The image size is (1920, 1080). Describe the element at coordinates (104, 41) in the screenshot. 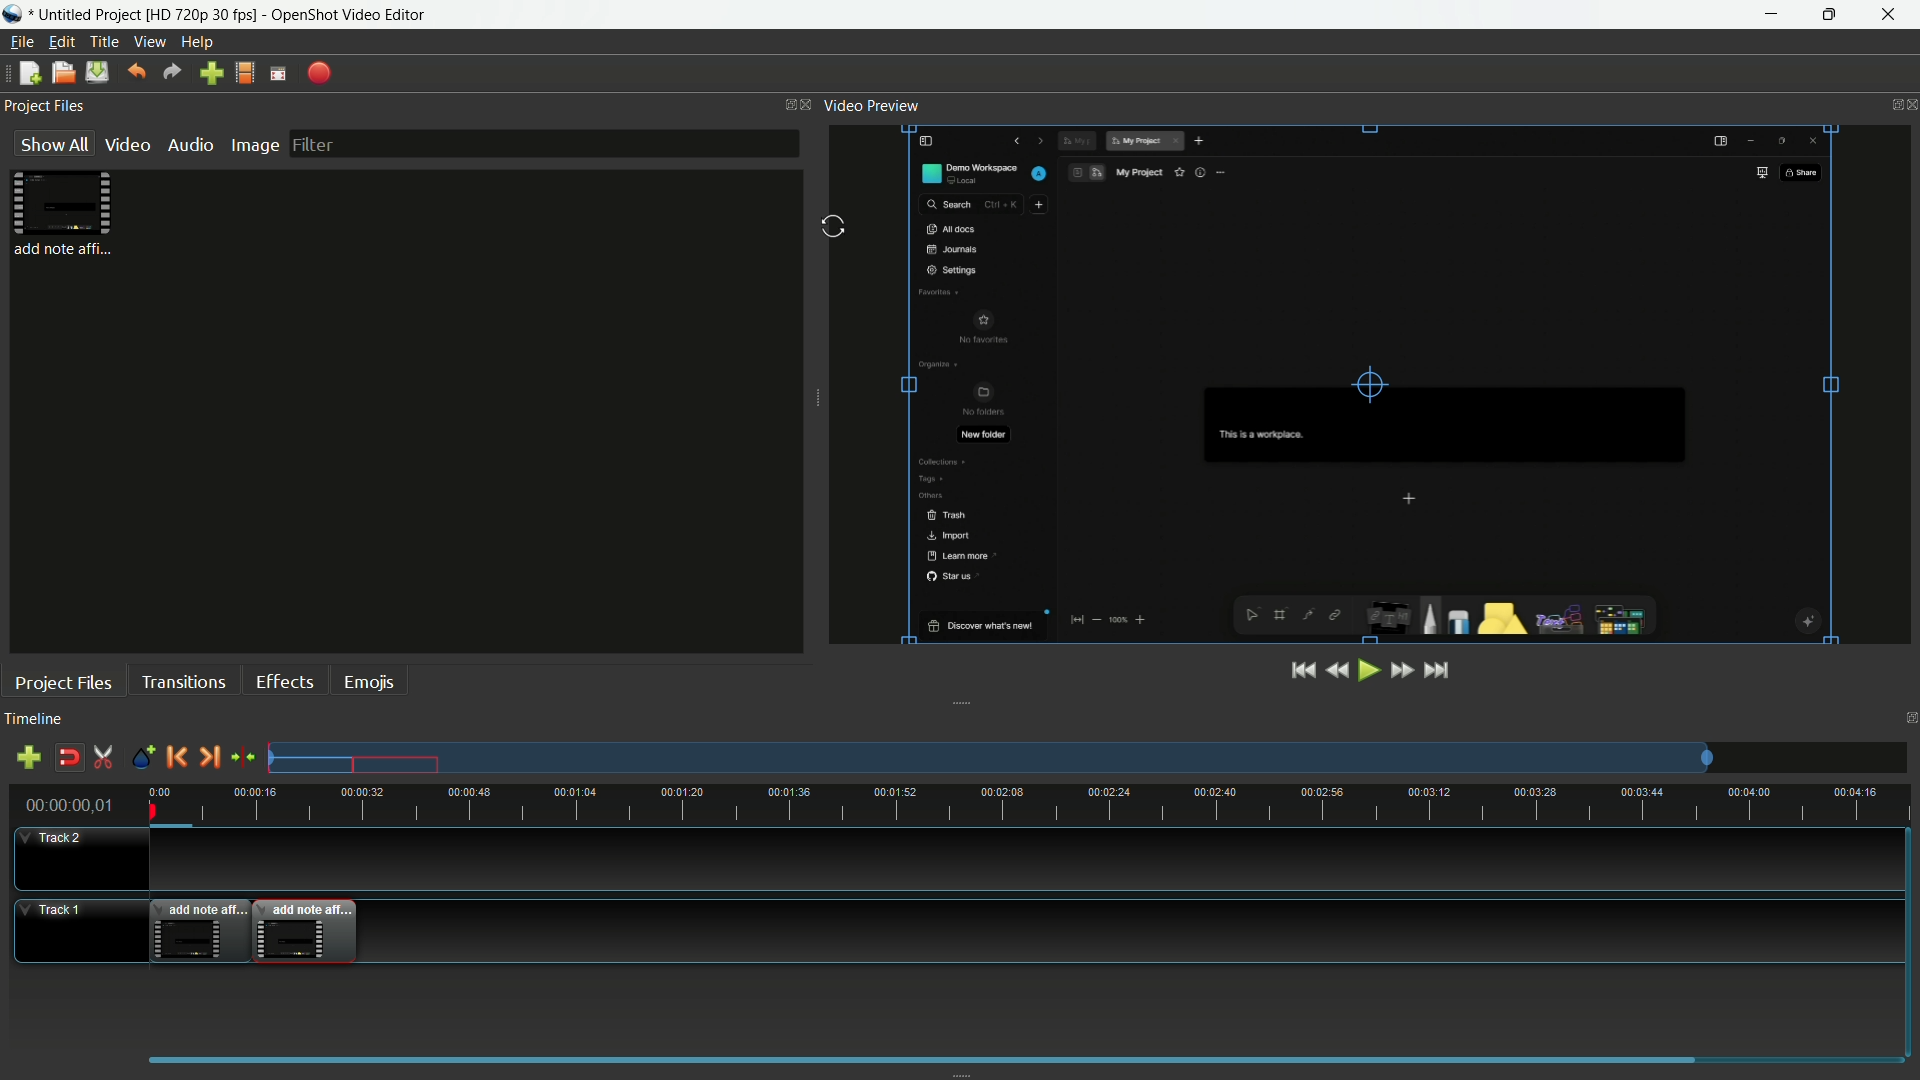

I see `title menu` at that location.